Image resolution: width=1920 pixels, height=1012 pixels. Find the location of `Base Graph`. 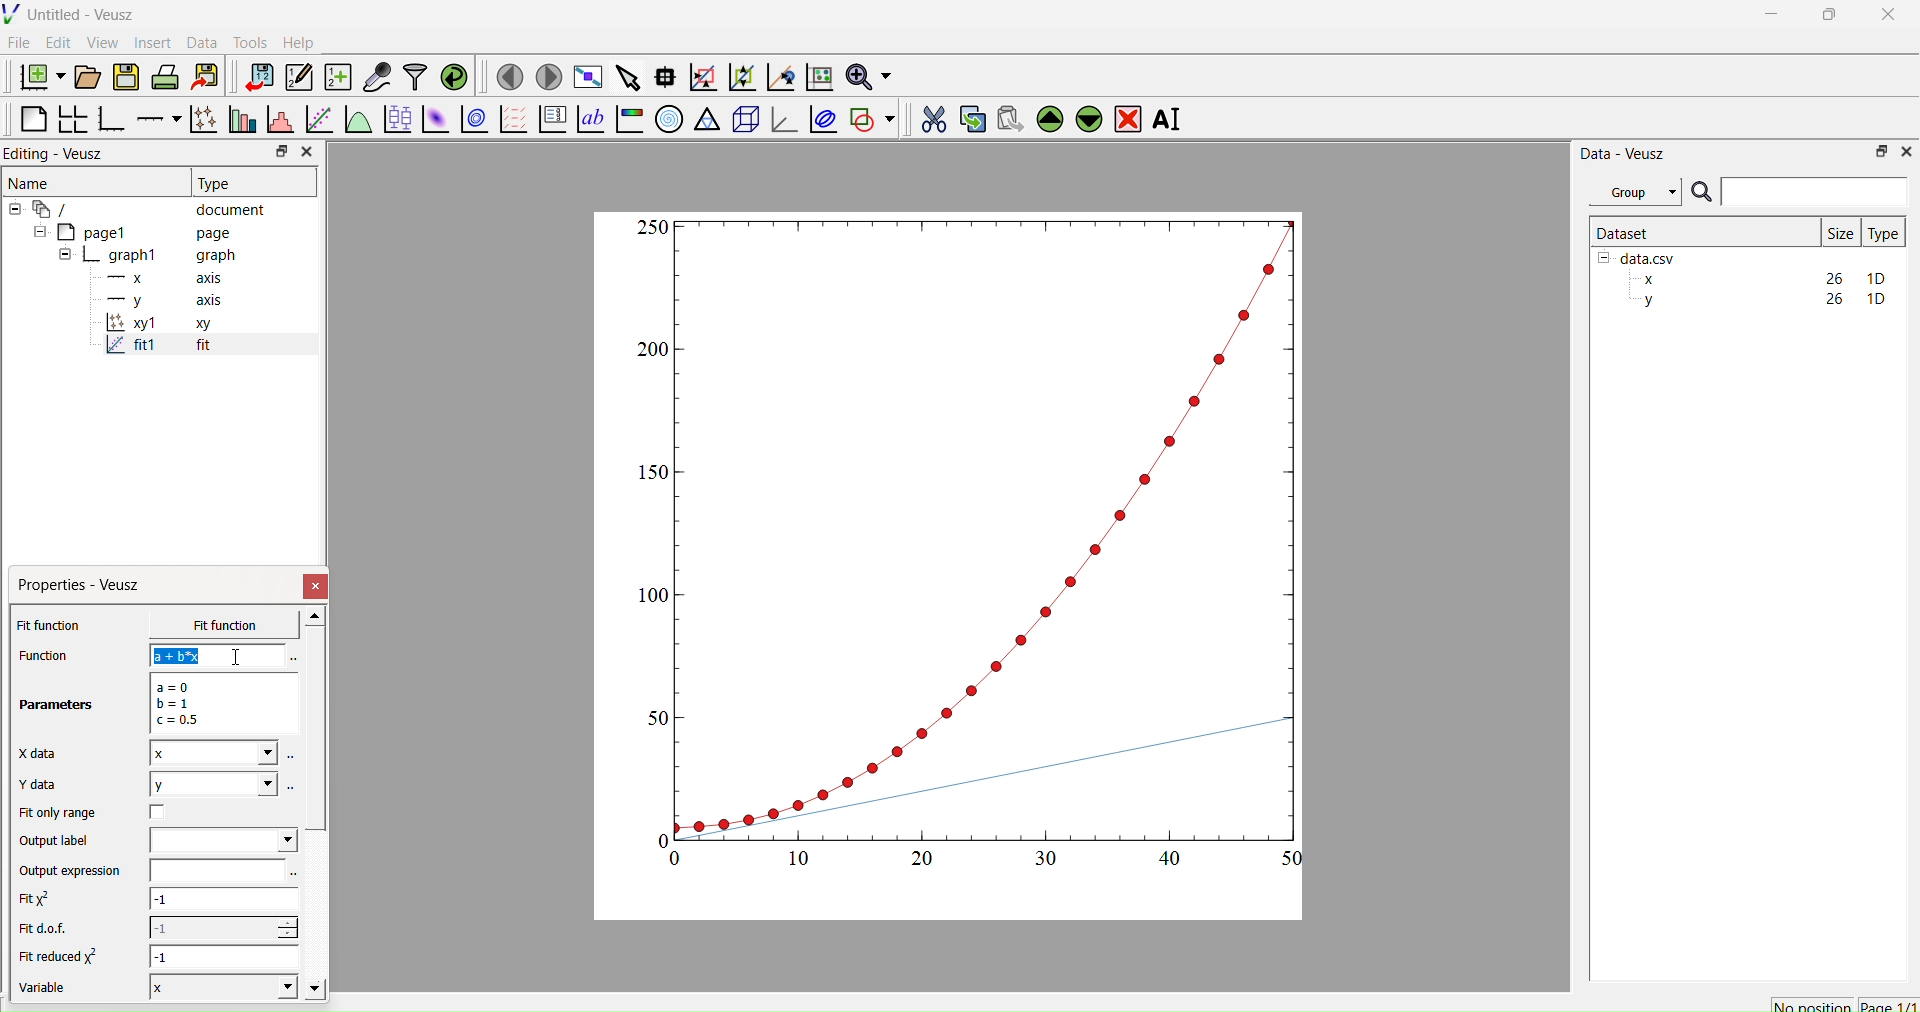

Base Graph is located at coordinates (108, 121).